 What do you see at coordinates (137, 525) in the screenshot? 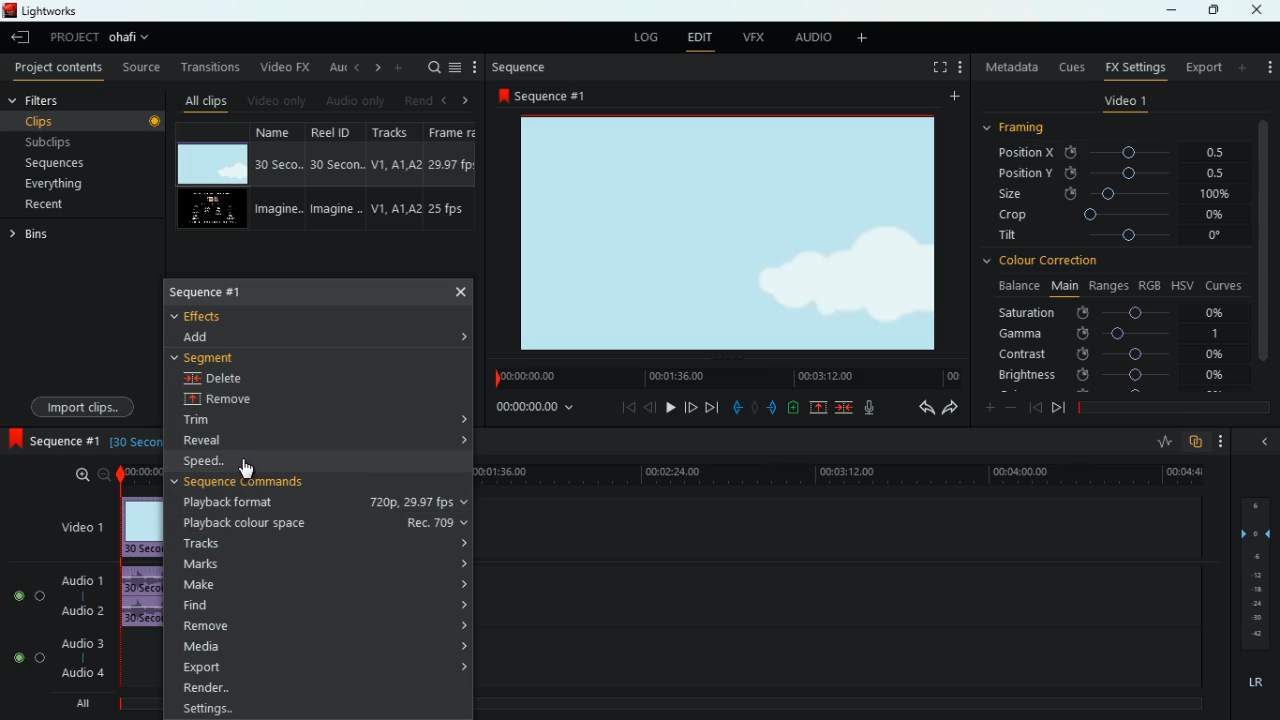
I see `video` at bounding box center [137, 525].